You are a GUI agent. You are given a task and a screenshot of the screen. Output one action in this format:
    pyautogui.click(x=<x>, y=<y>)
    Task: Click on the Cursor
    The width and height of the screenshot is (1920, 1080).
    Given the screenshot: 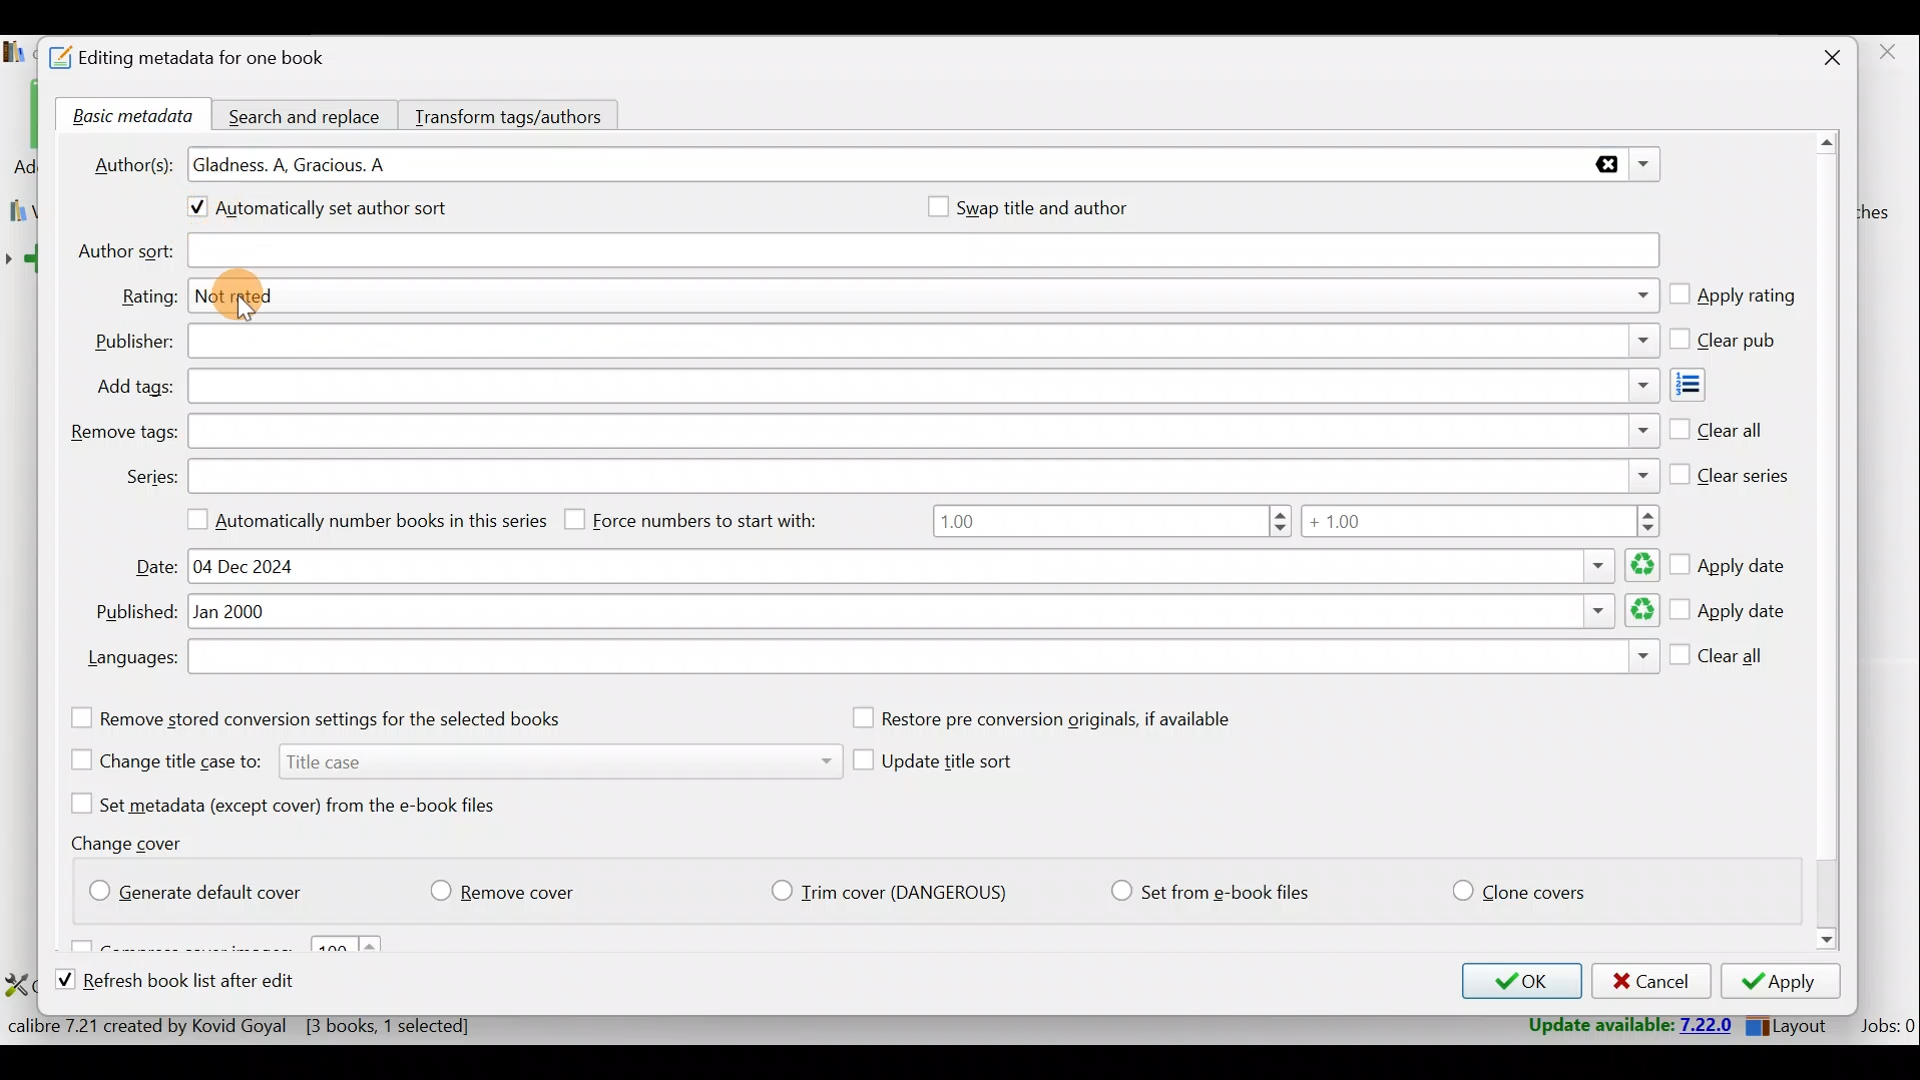 What is the action you would take?
    pyautogui.click(x=250, y=312)
    